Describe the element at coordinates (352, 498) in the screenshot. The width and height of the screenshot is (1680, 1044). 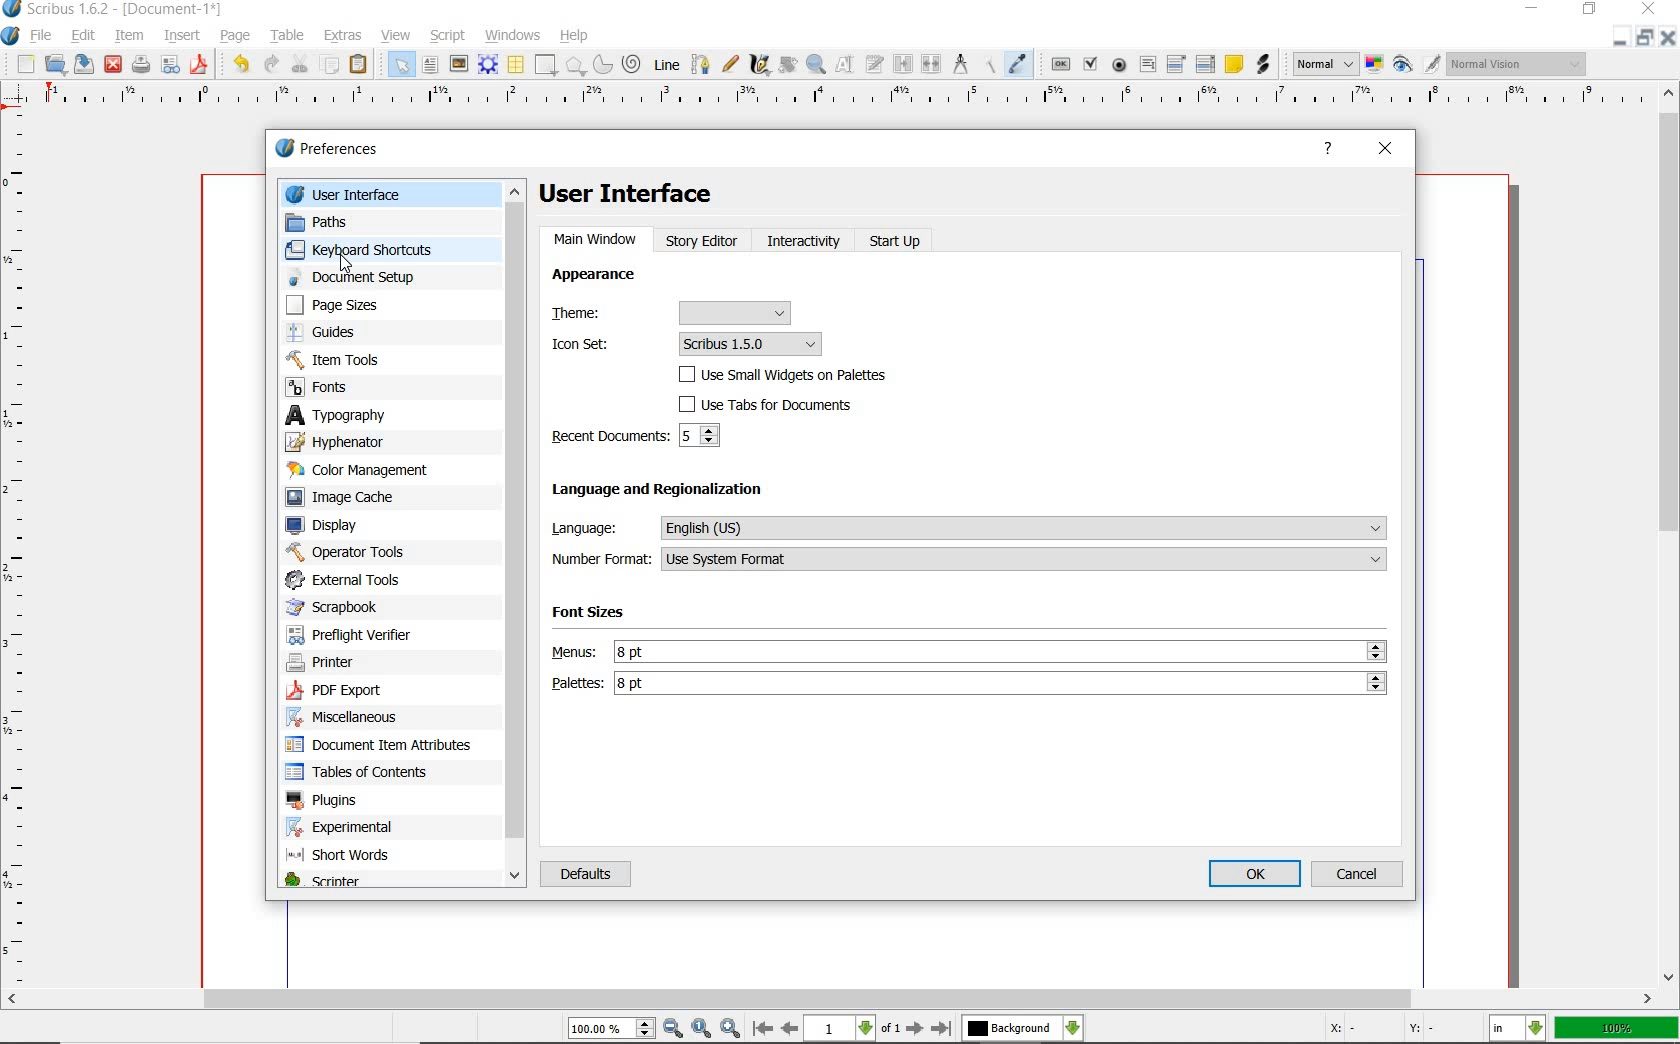
I see `image cache` at that location.